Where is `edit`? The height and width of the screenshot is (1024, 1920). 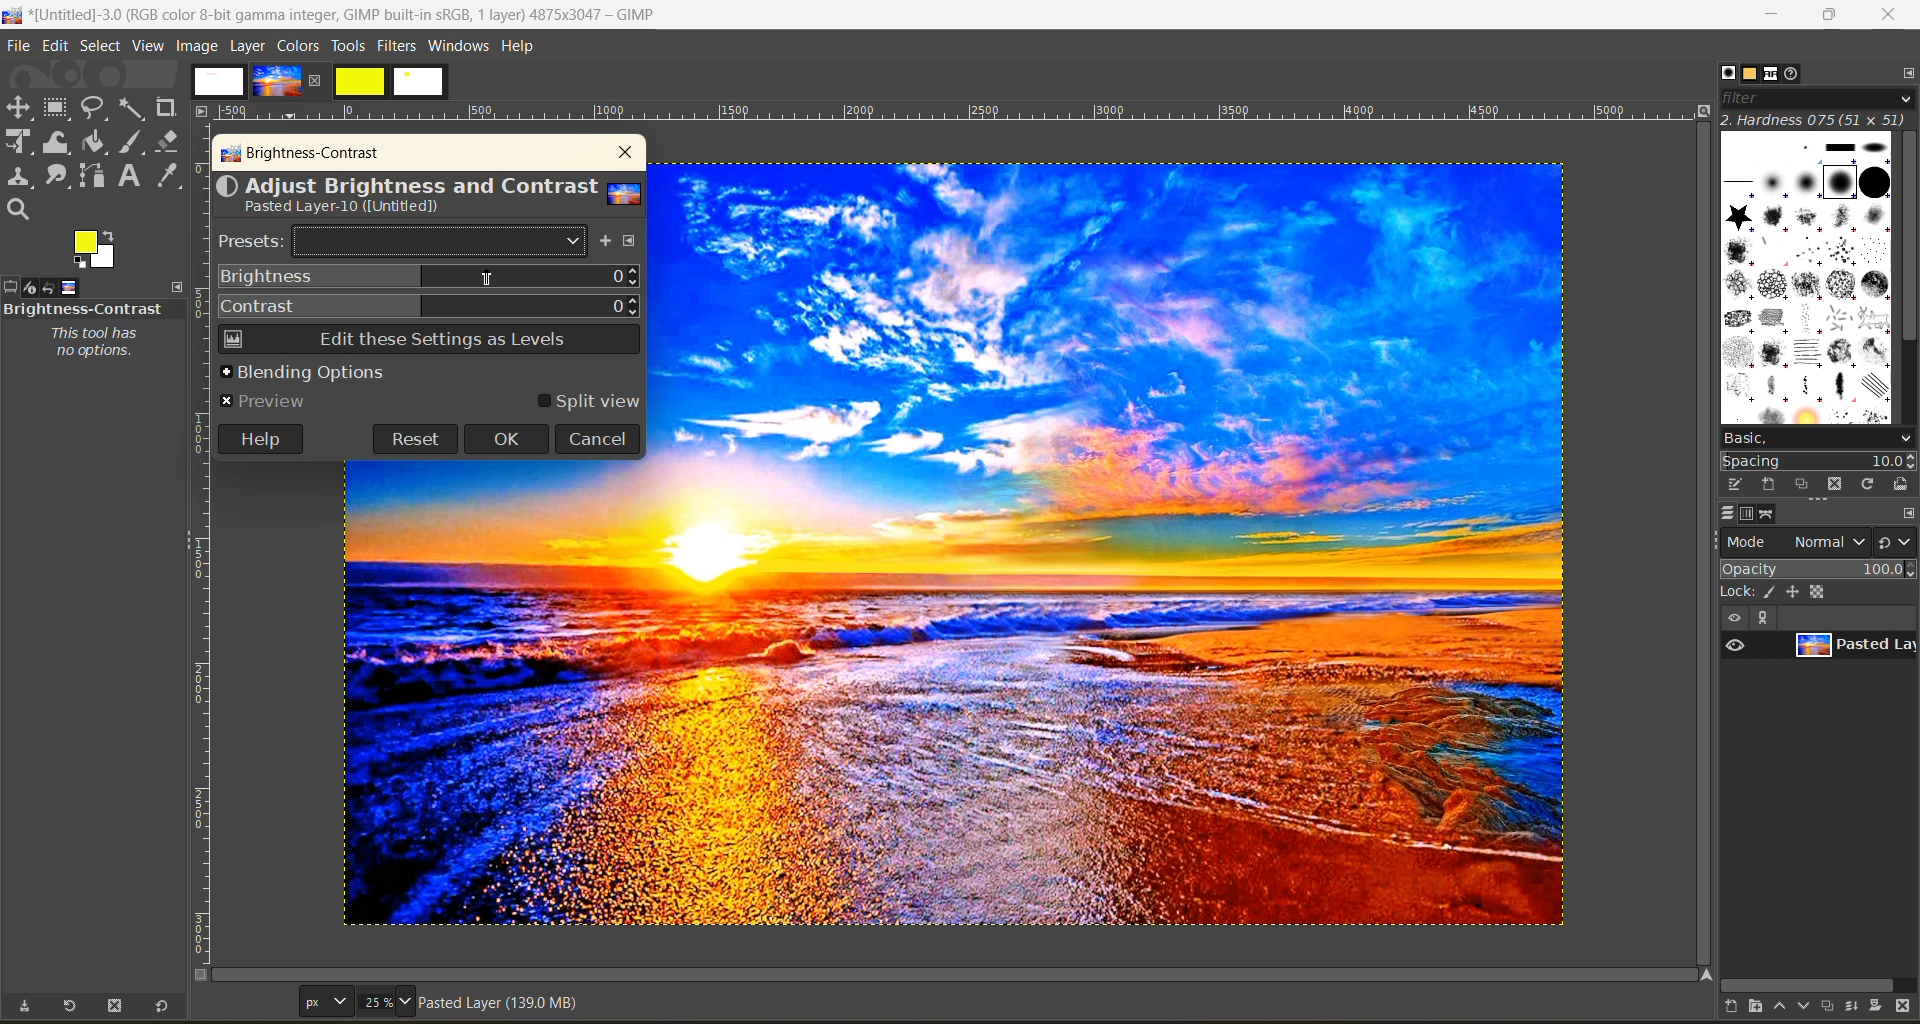 edit is located at coordinates (1737, 484).